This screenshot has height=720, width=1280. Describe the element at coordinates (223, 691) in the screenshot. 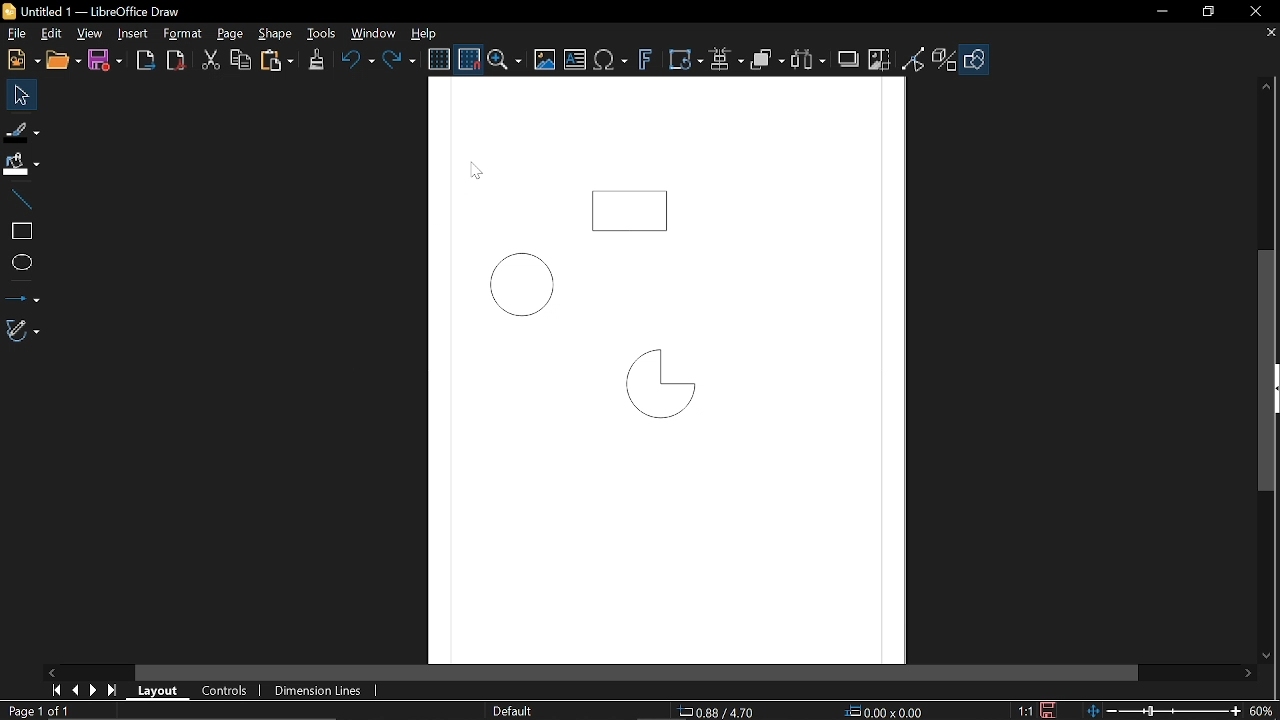

I see `COntrols` at that location.